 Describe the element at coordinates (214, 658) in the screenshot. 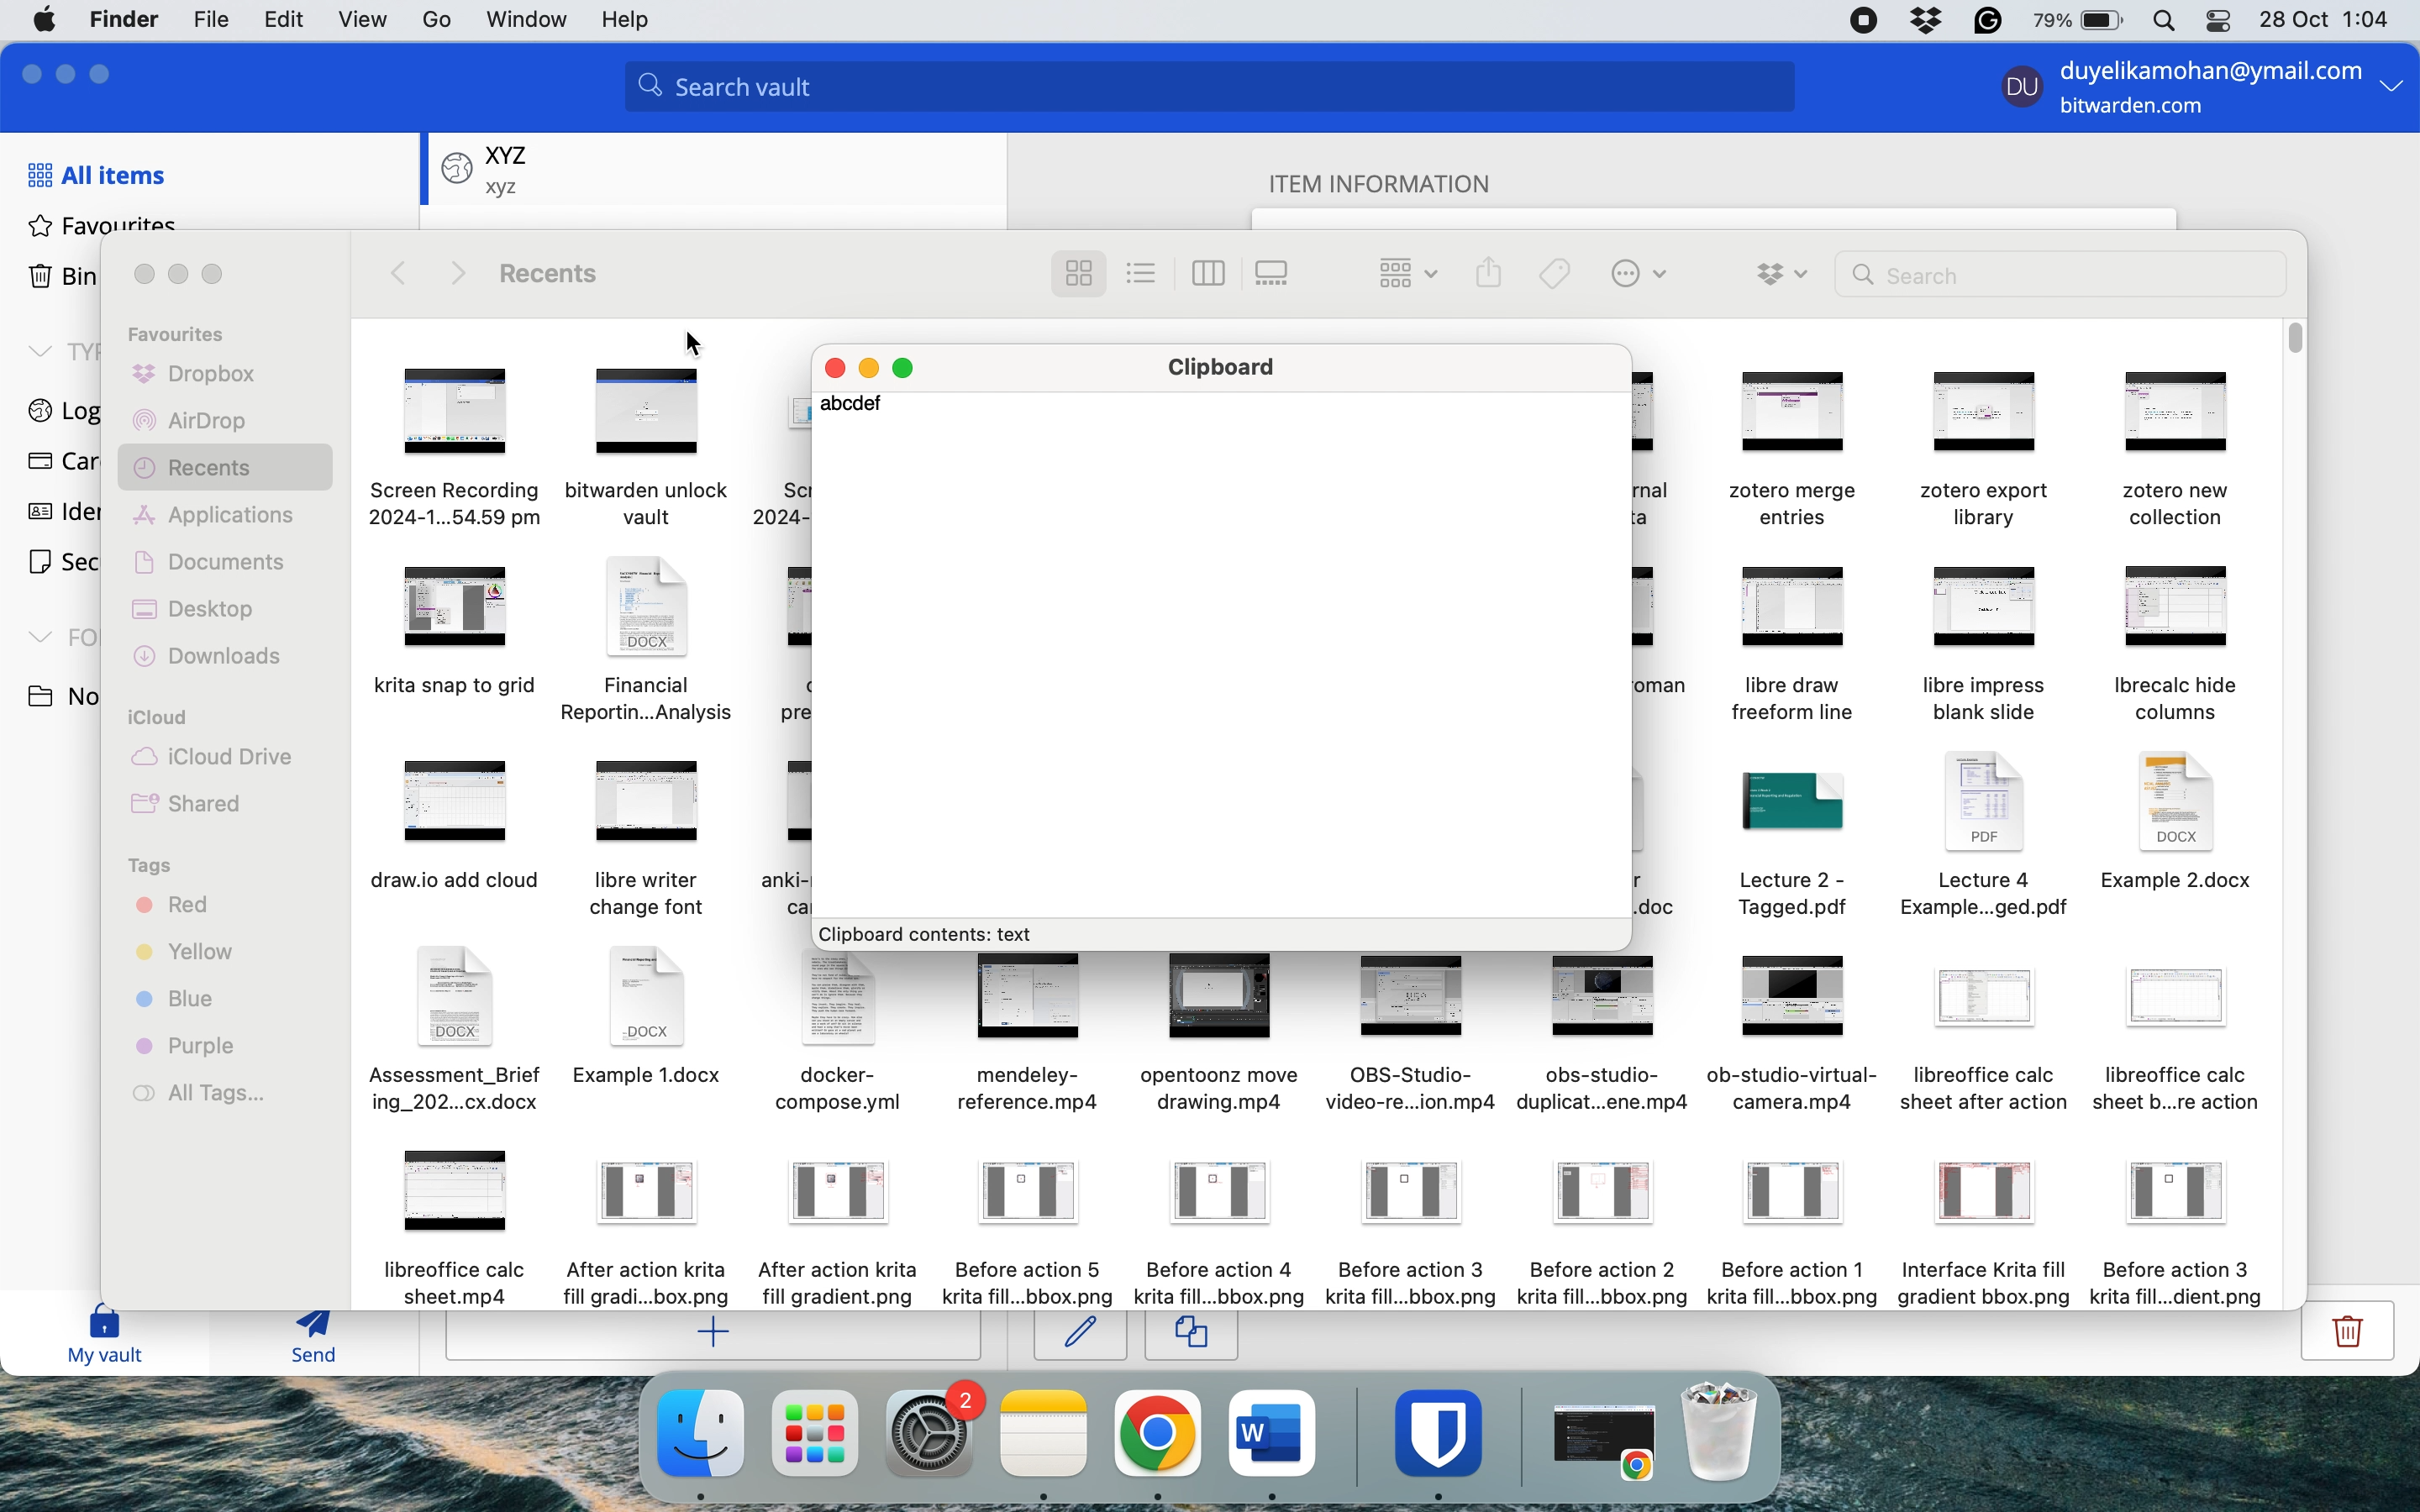

I see `downloads` at that location.